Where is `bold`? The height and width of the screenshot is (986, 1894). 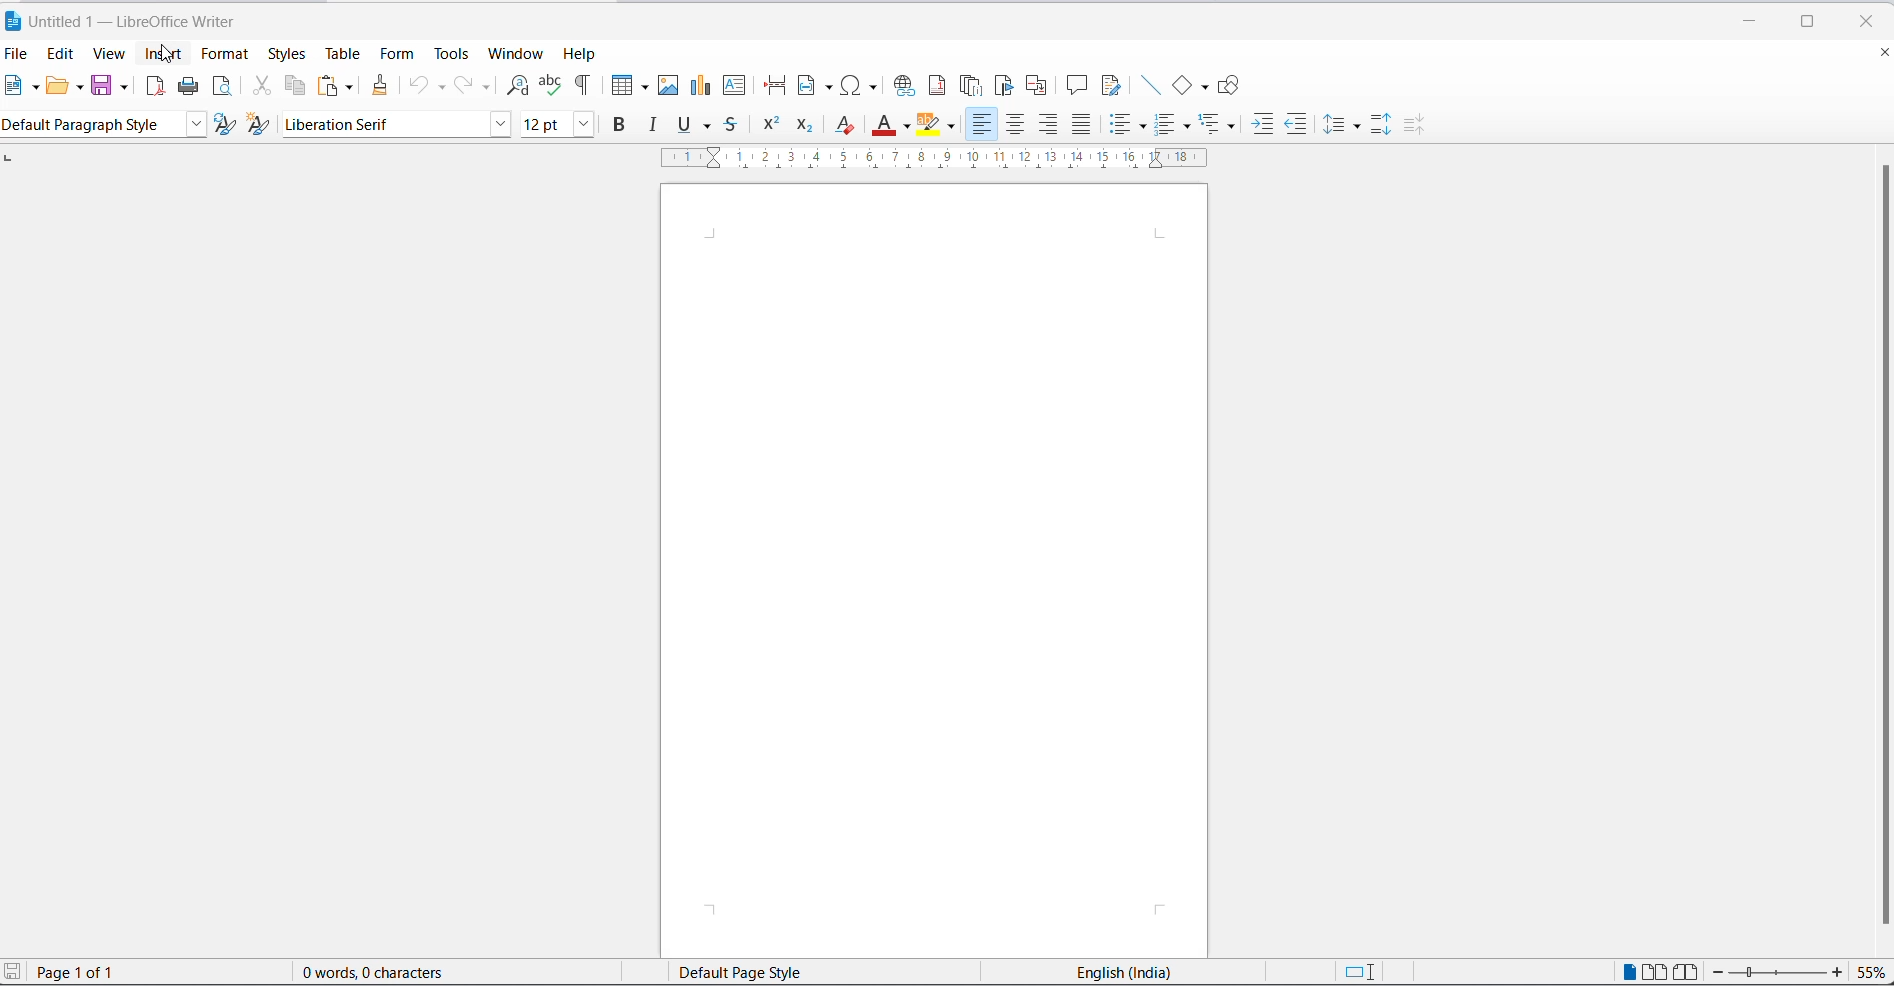
bold is located at coordinates (624, 125).